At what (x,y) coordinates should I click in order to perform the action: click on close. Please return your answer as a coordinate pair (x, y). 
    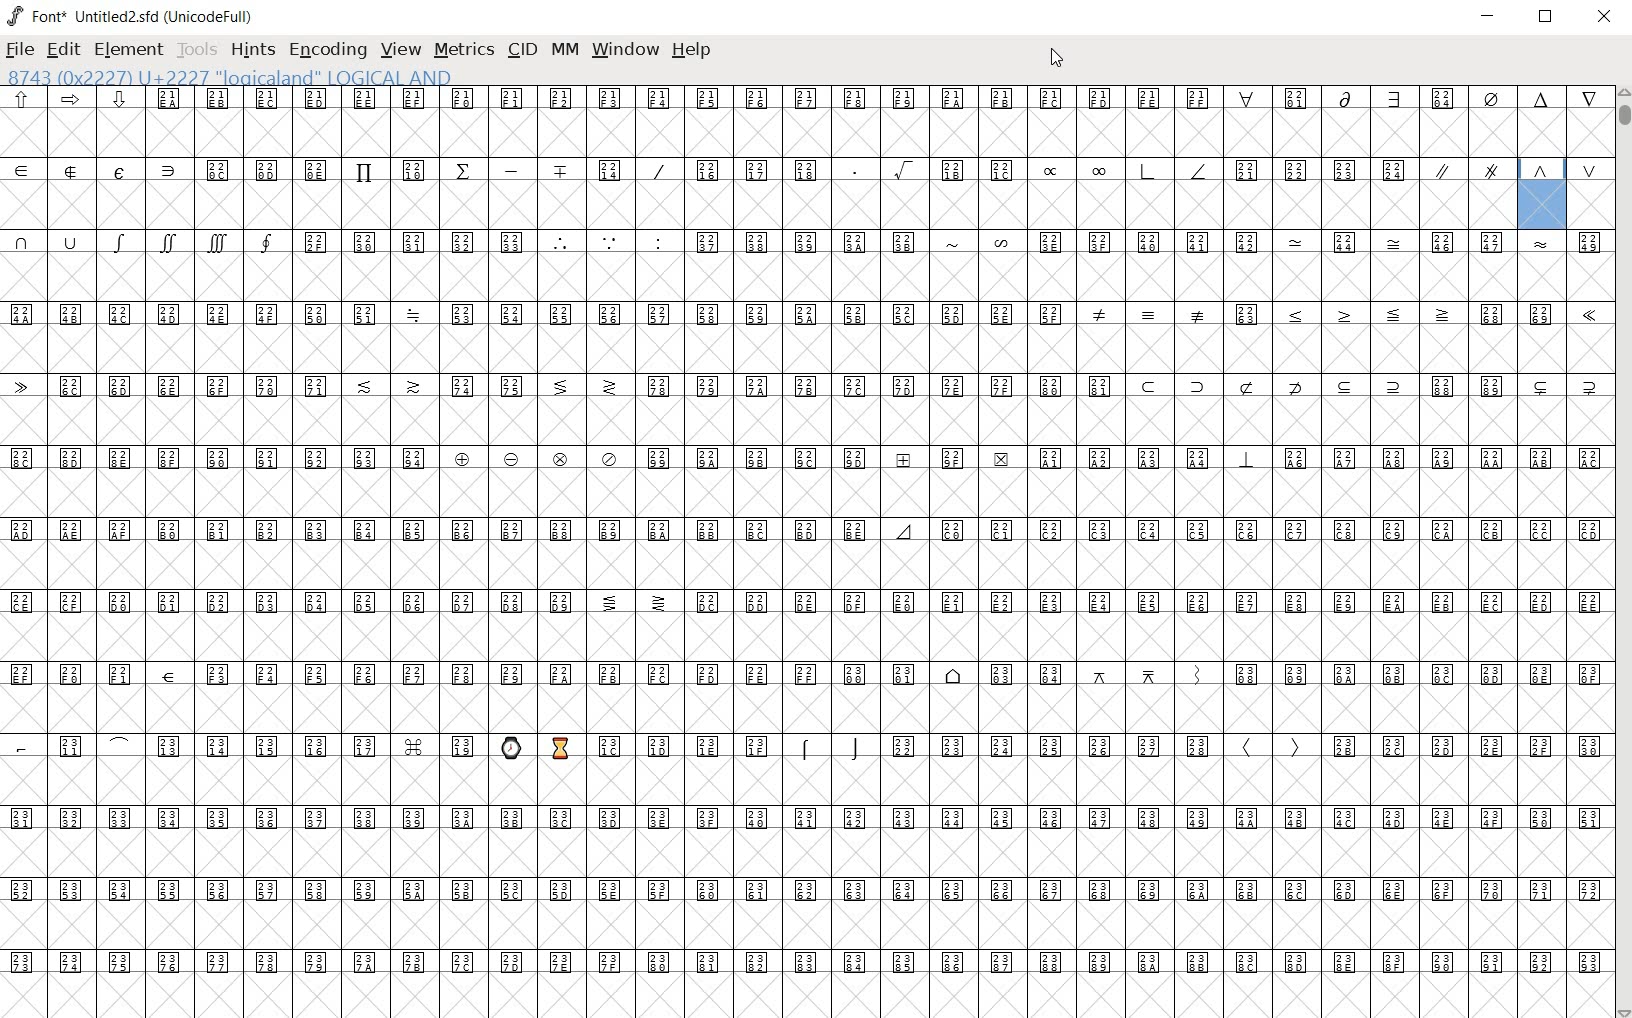
    Looking at the image, I should click on (1608, 17).